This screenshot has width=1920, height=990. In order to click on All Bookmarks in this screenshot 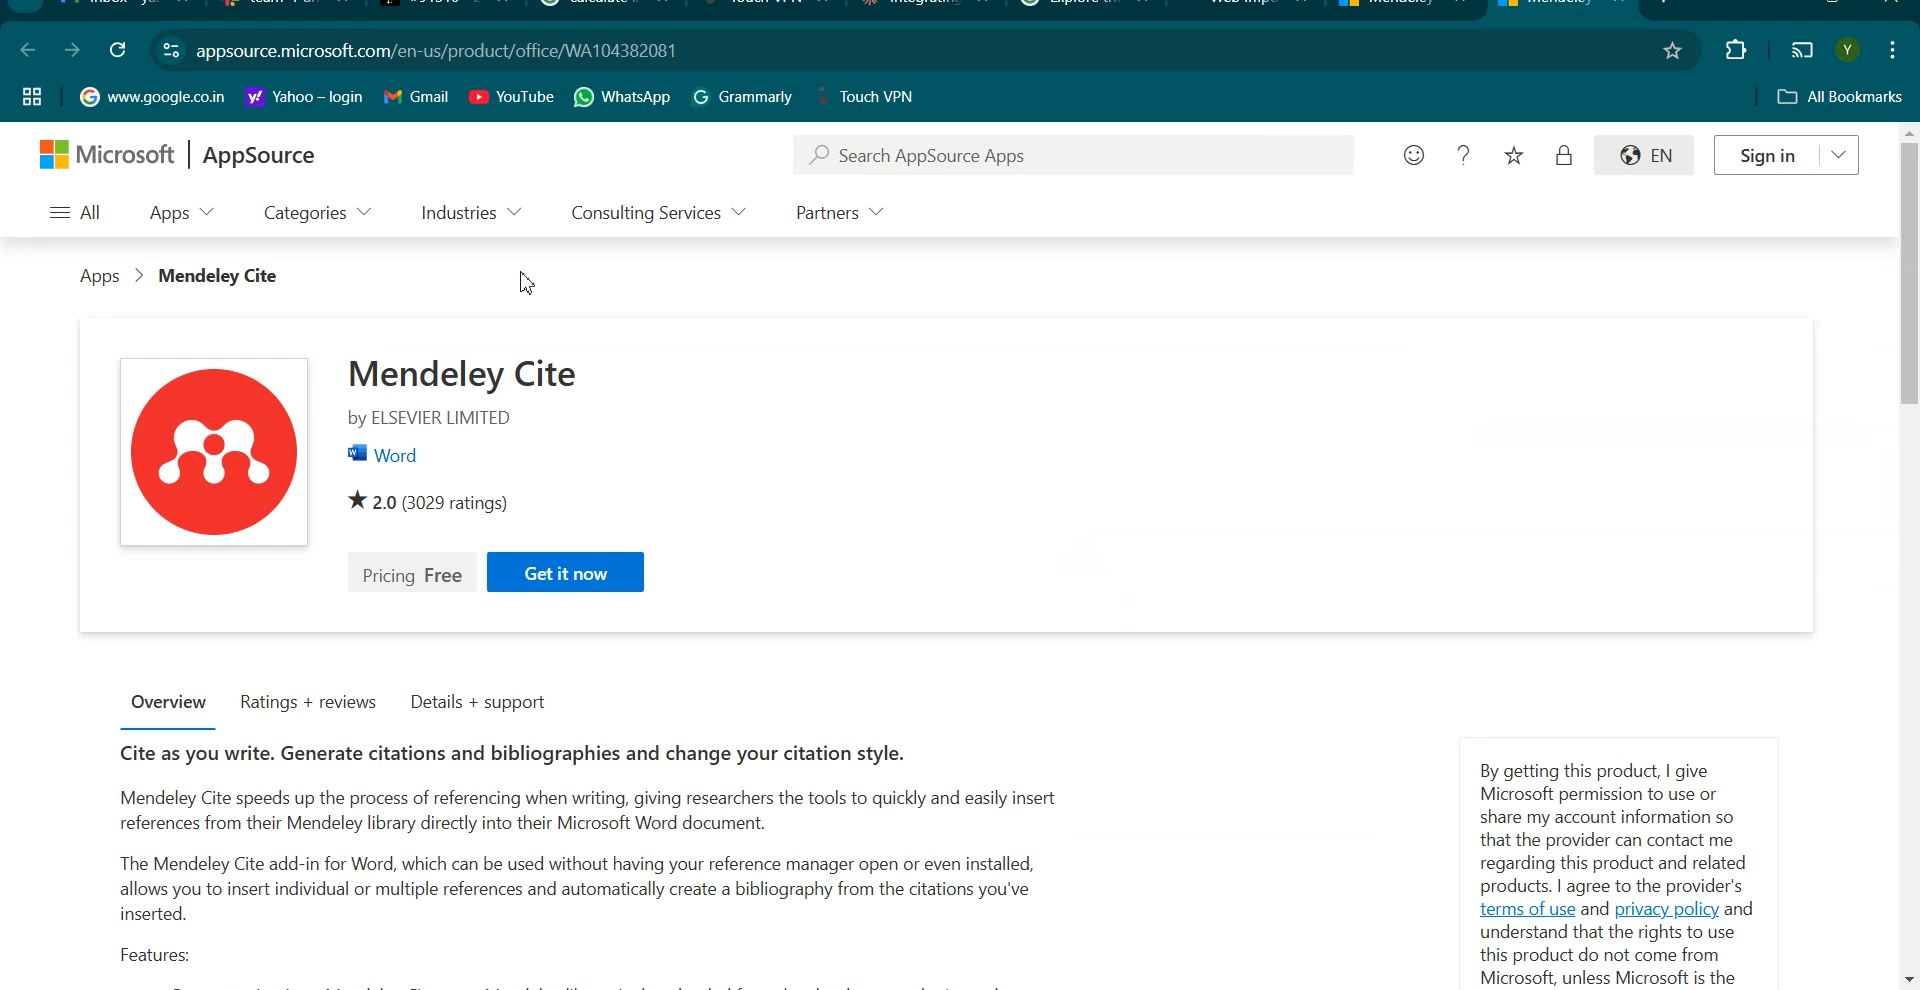, I will do `click(1841, 97)`.